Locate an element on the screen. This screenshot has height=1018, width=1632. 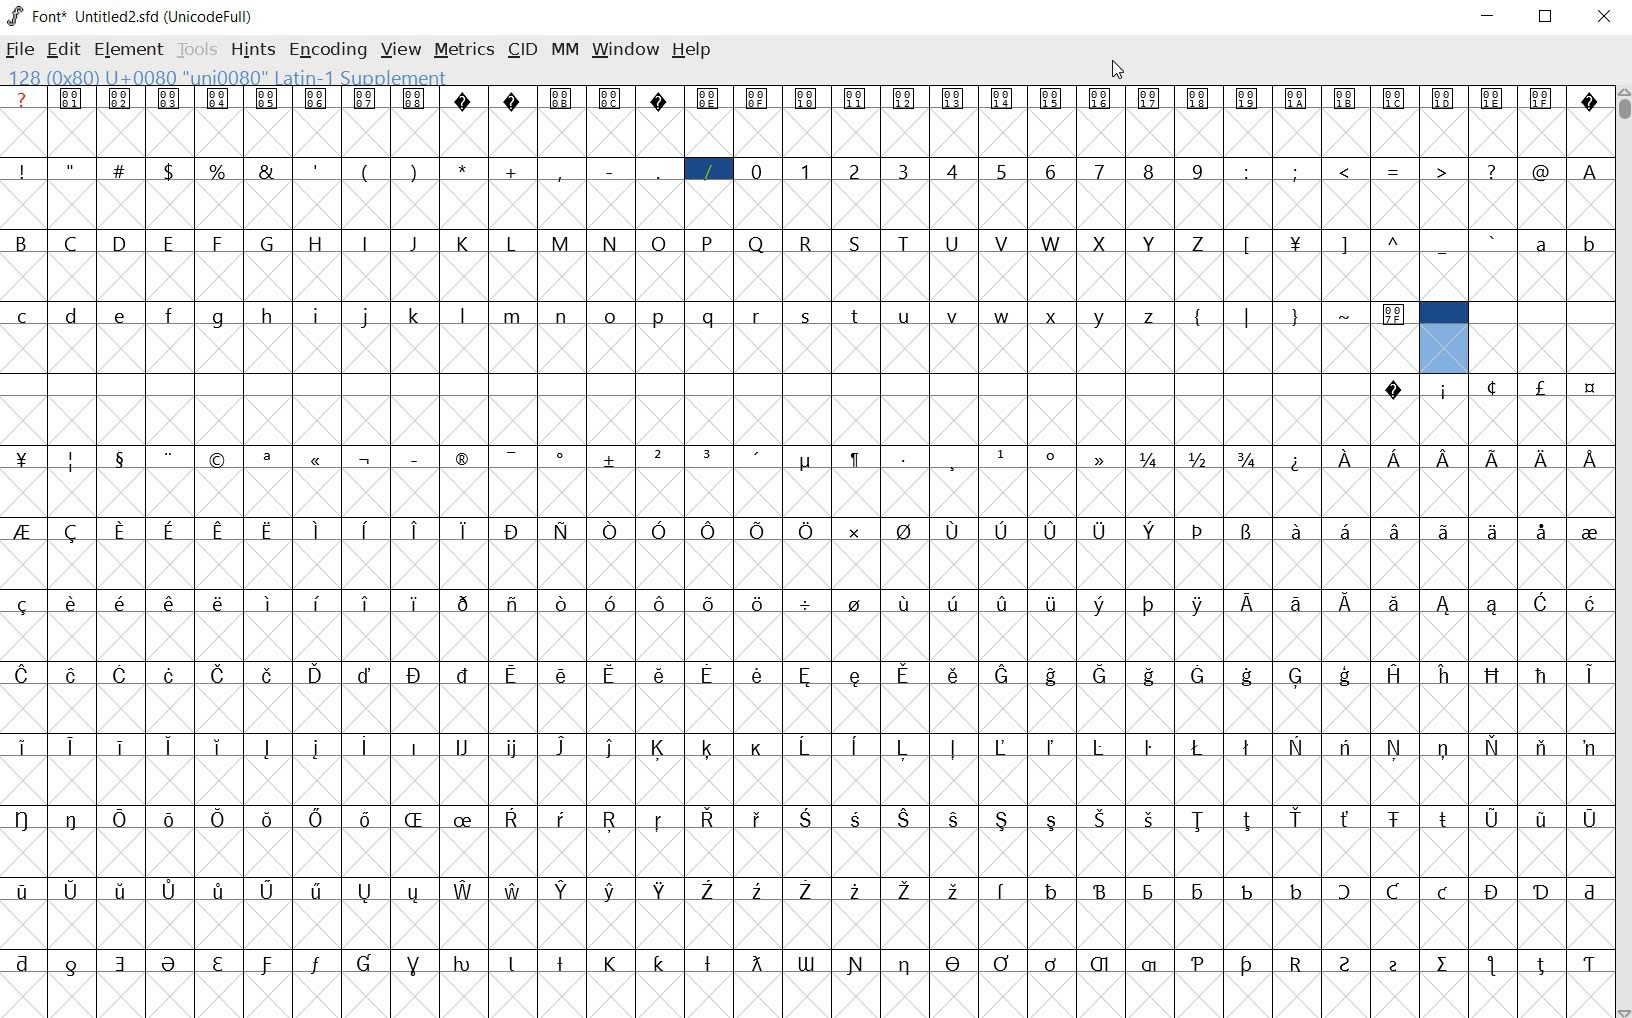
Symbol is located at coordinates (1248, 100).